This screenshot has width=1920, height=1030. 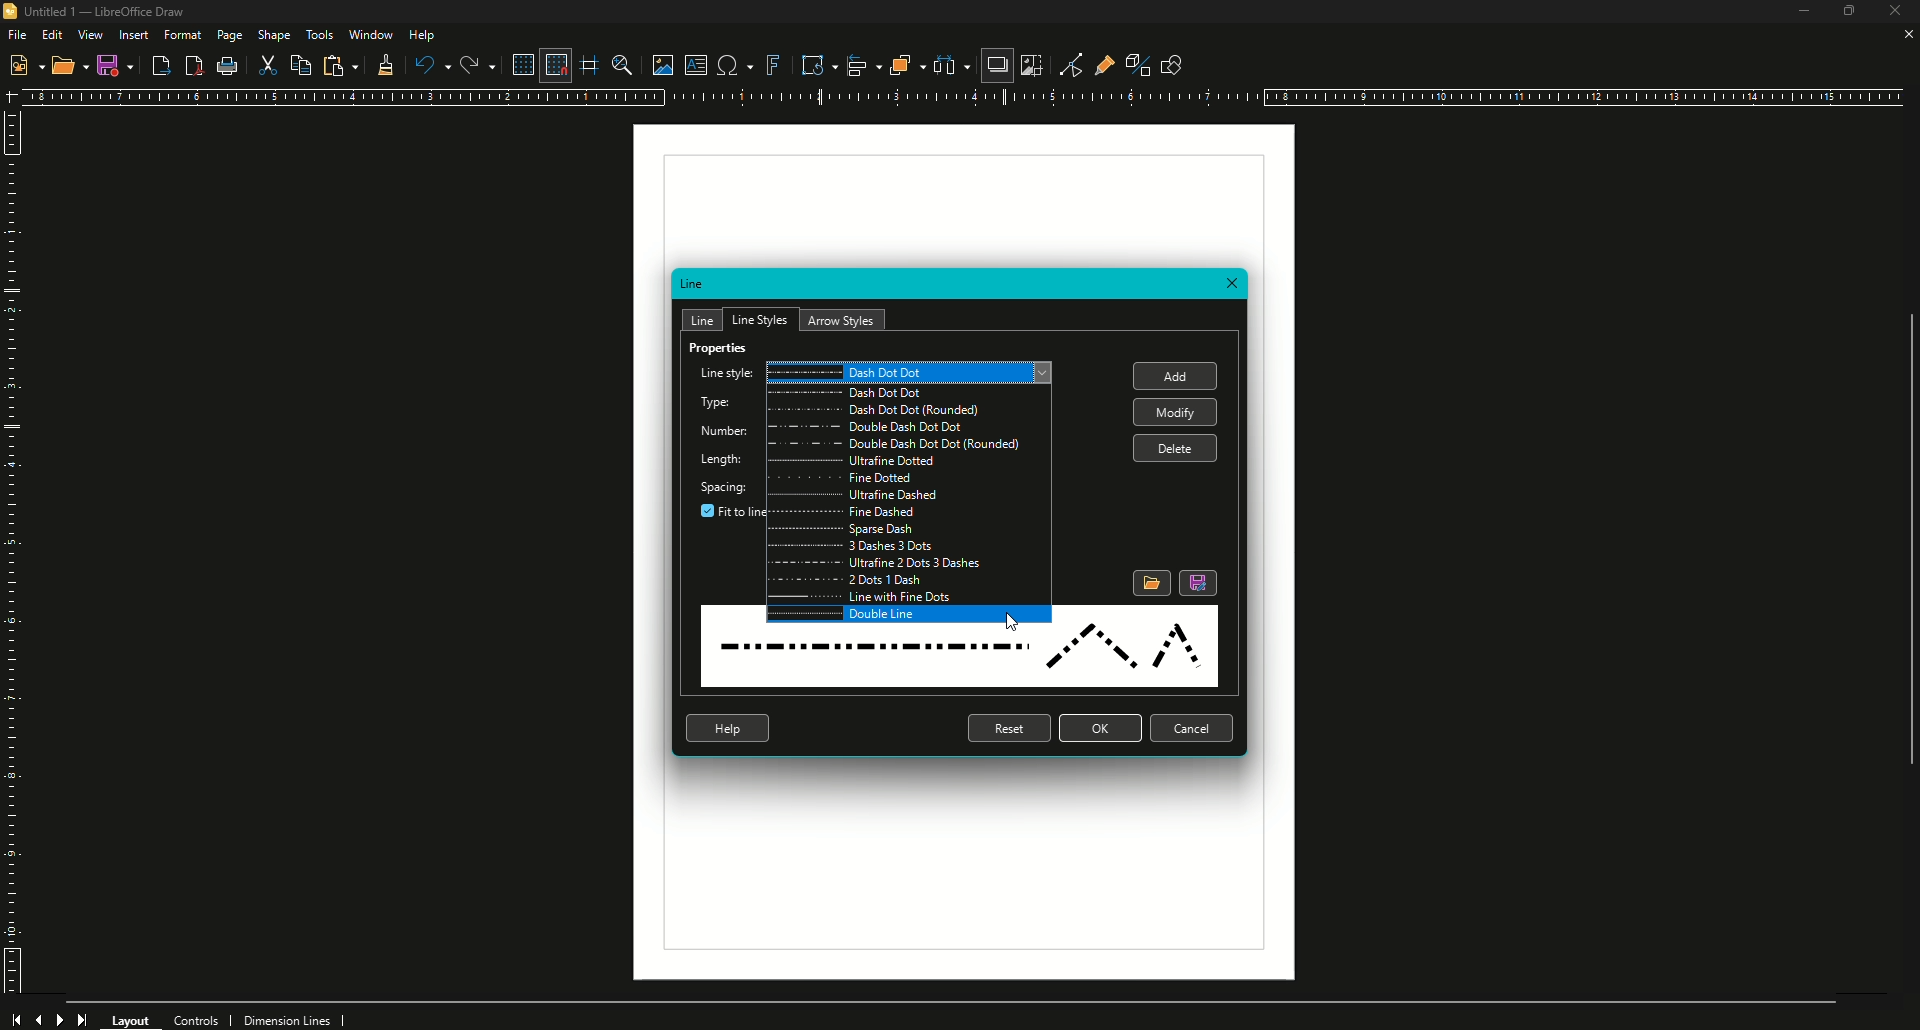 I want to click on Spacing, so click(x=725, y=486).